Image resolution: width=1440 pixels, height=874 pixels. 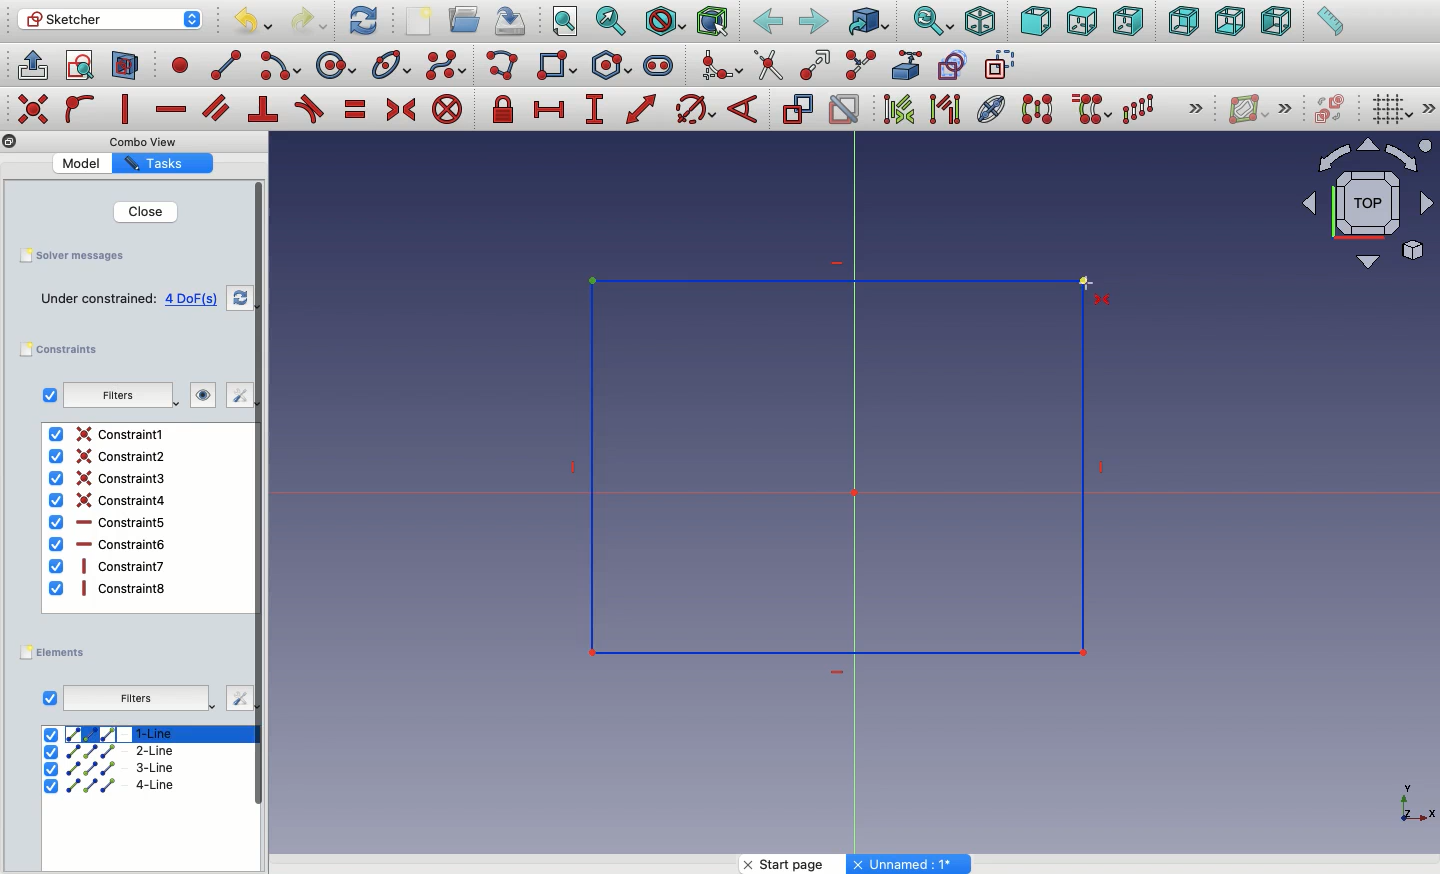 I want to click on Cursor, so click(x=1078, y=287).